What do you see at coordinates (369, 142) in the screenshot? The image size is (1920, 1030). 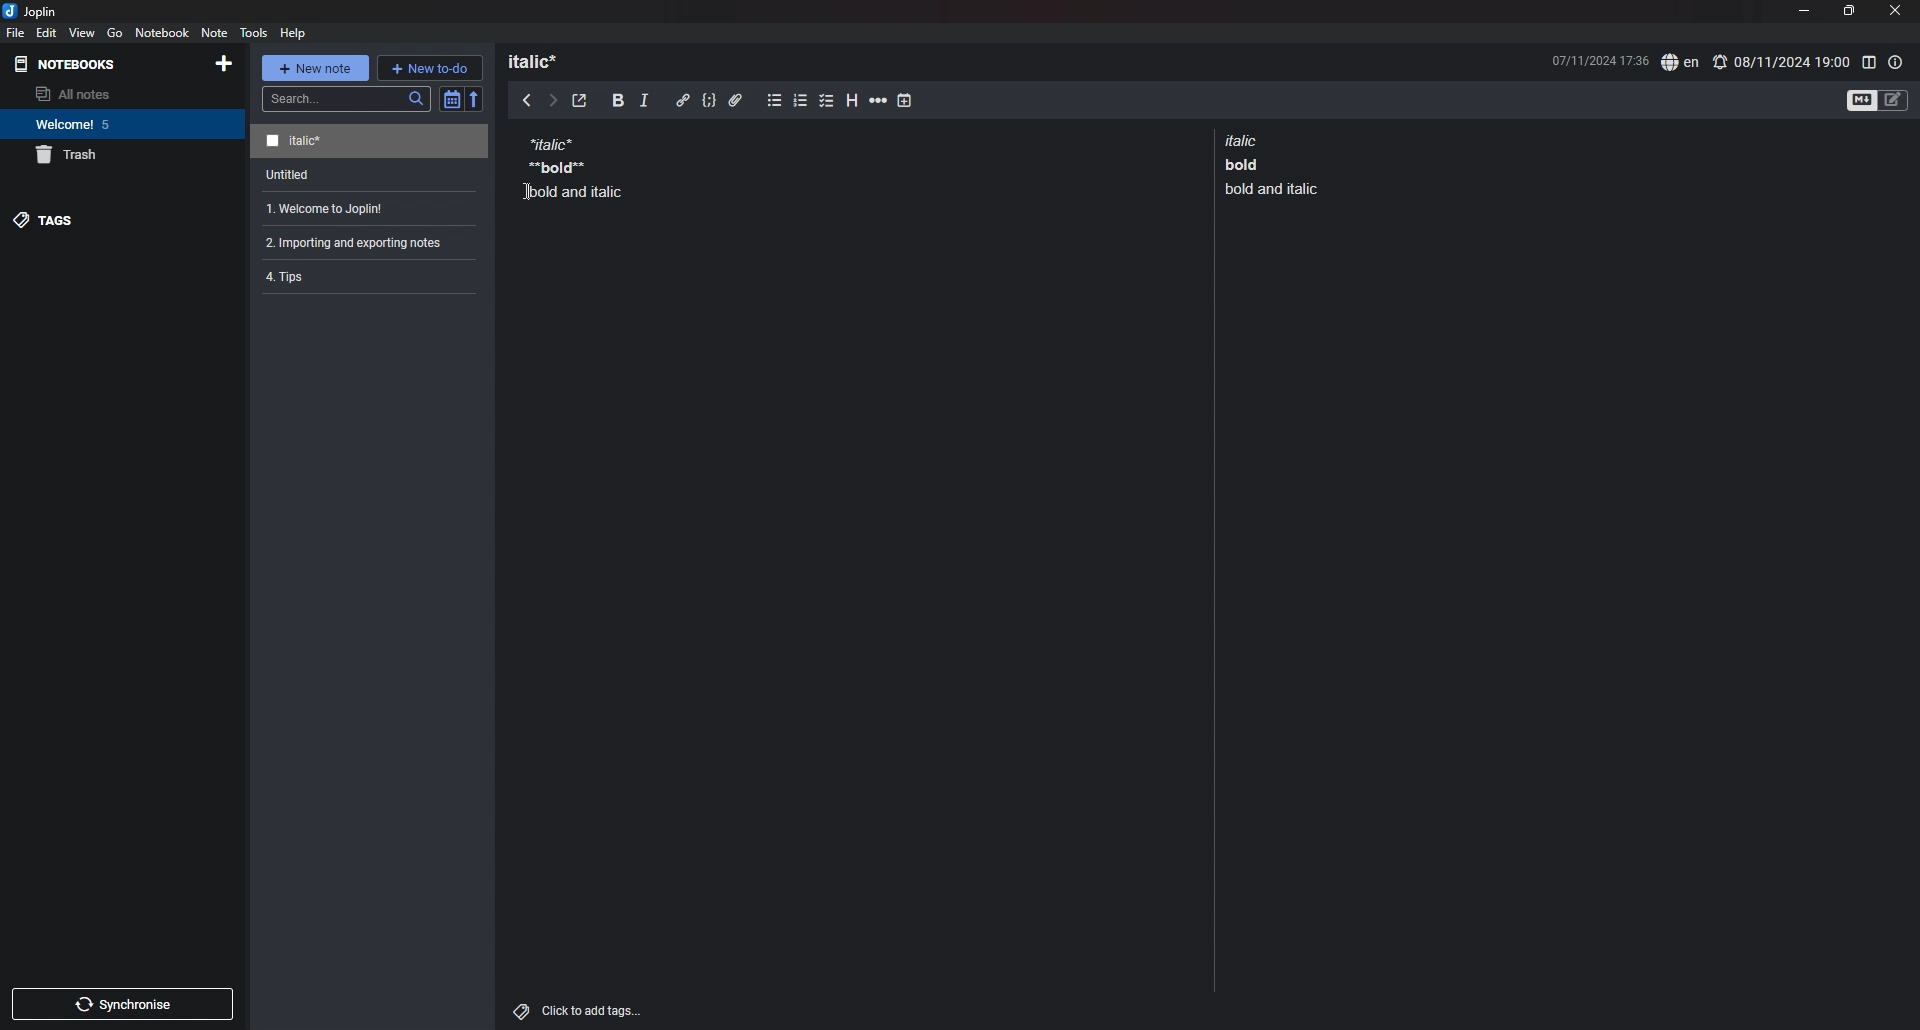 I see `note` at bounding box center [369, 142].